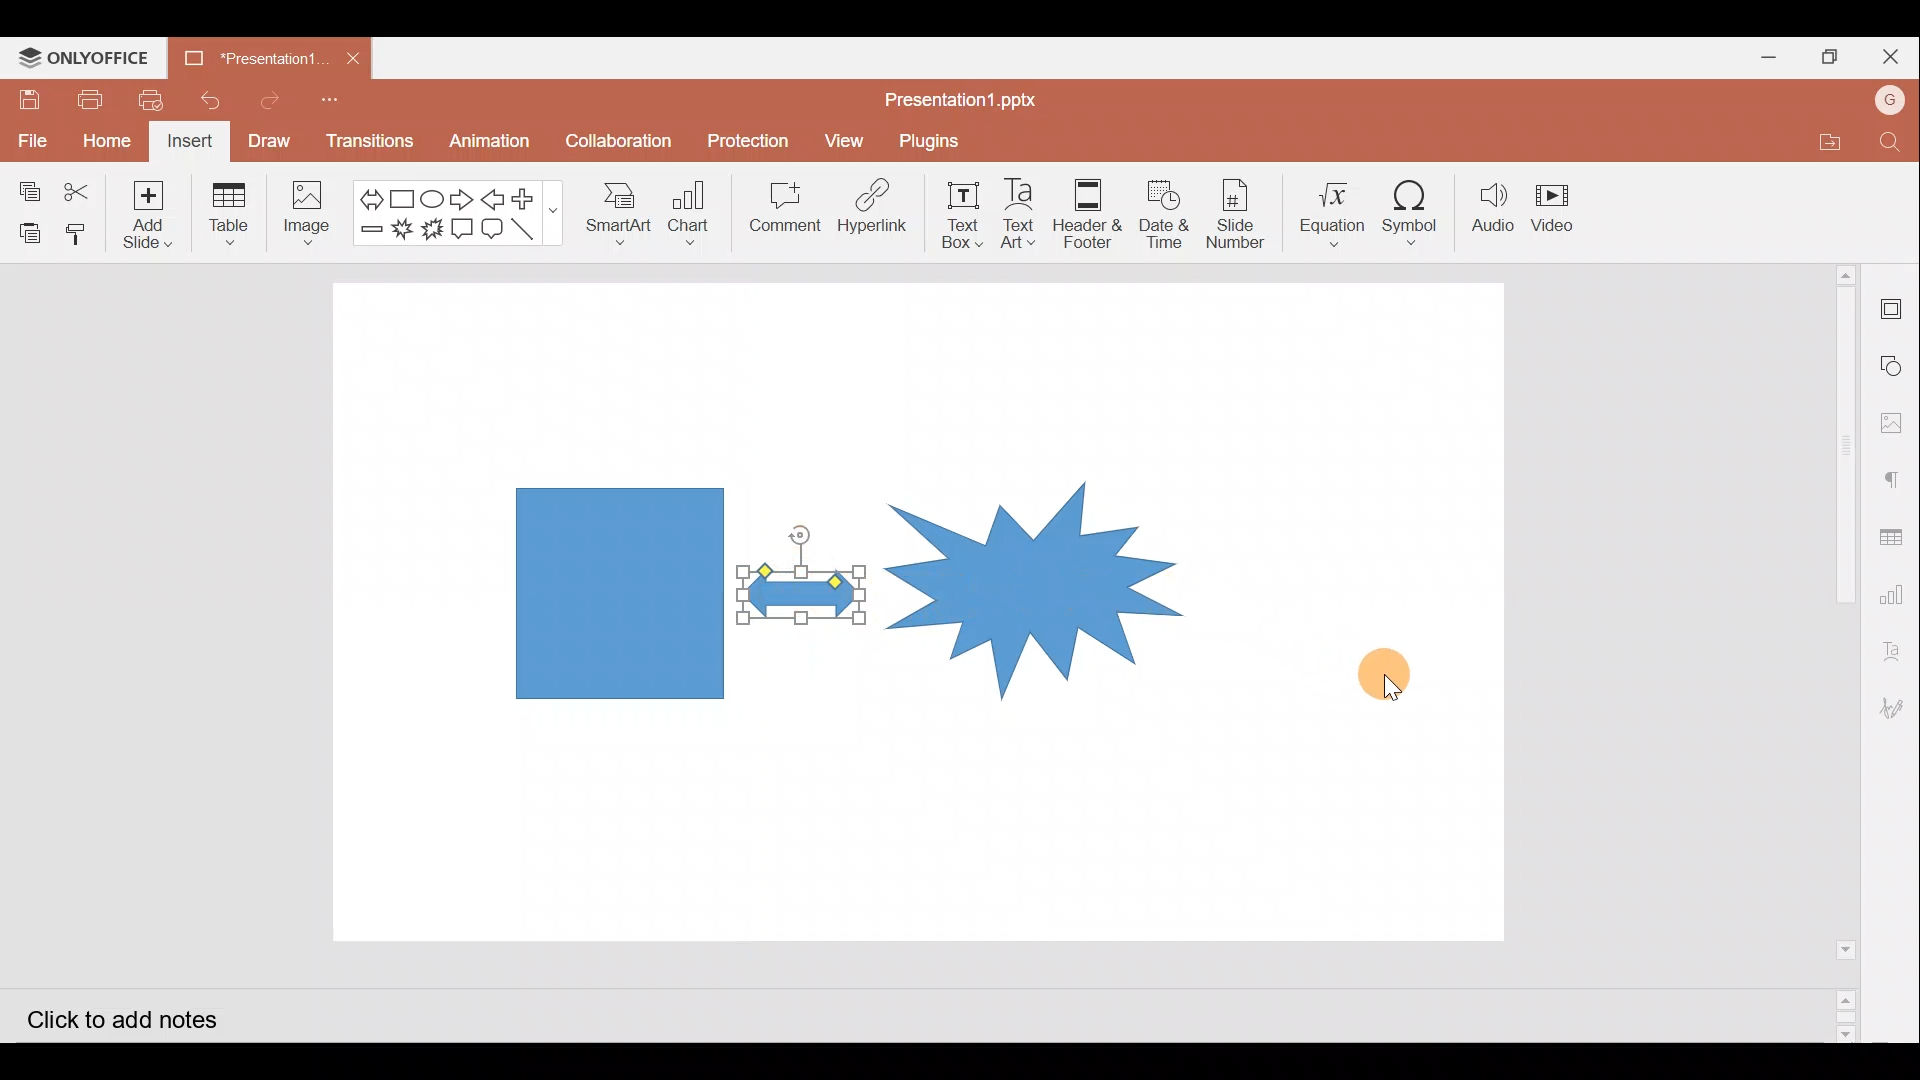 The height and width of the screenshot is (1080, 1920). I want to click on Image, so click(307, 211).